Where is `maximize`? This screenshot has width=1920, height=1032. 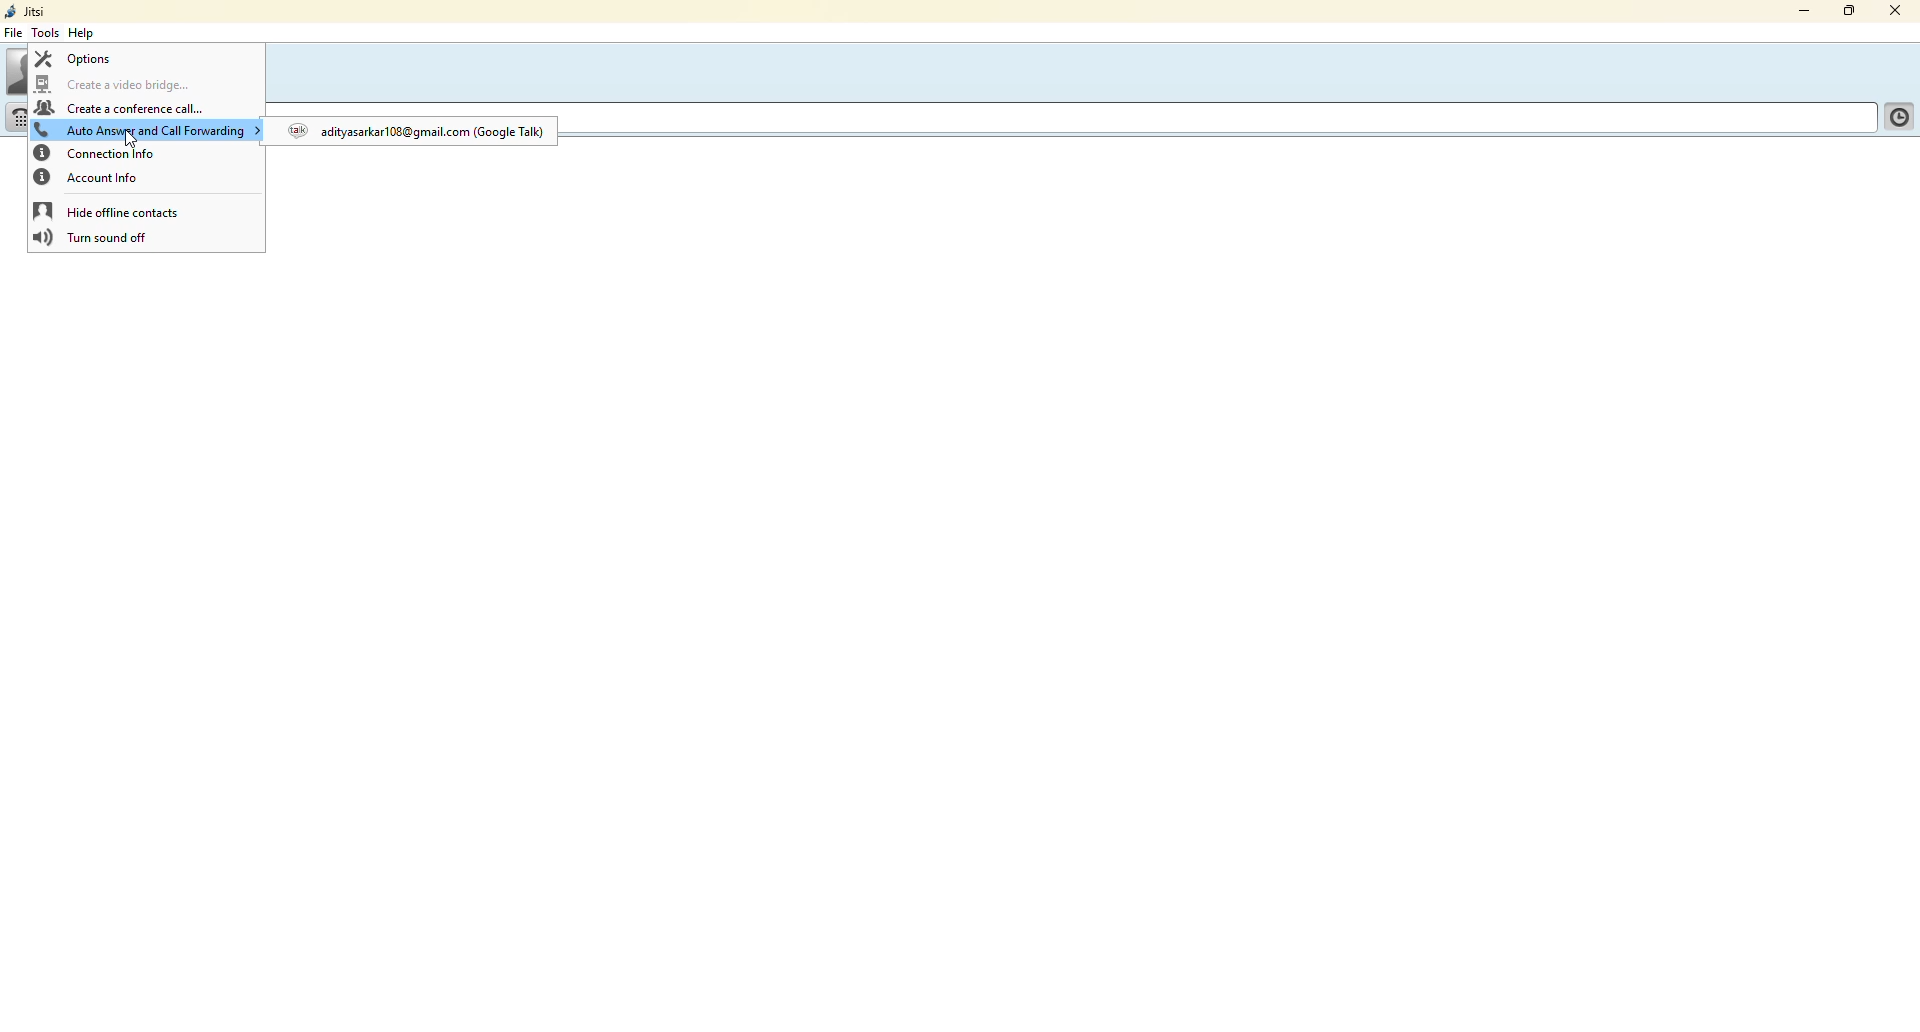
maximize is located at coordinates (1845, 13).